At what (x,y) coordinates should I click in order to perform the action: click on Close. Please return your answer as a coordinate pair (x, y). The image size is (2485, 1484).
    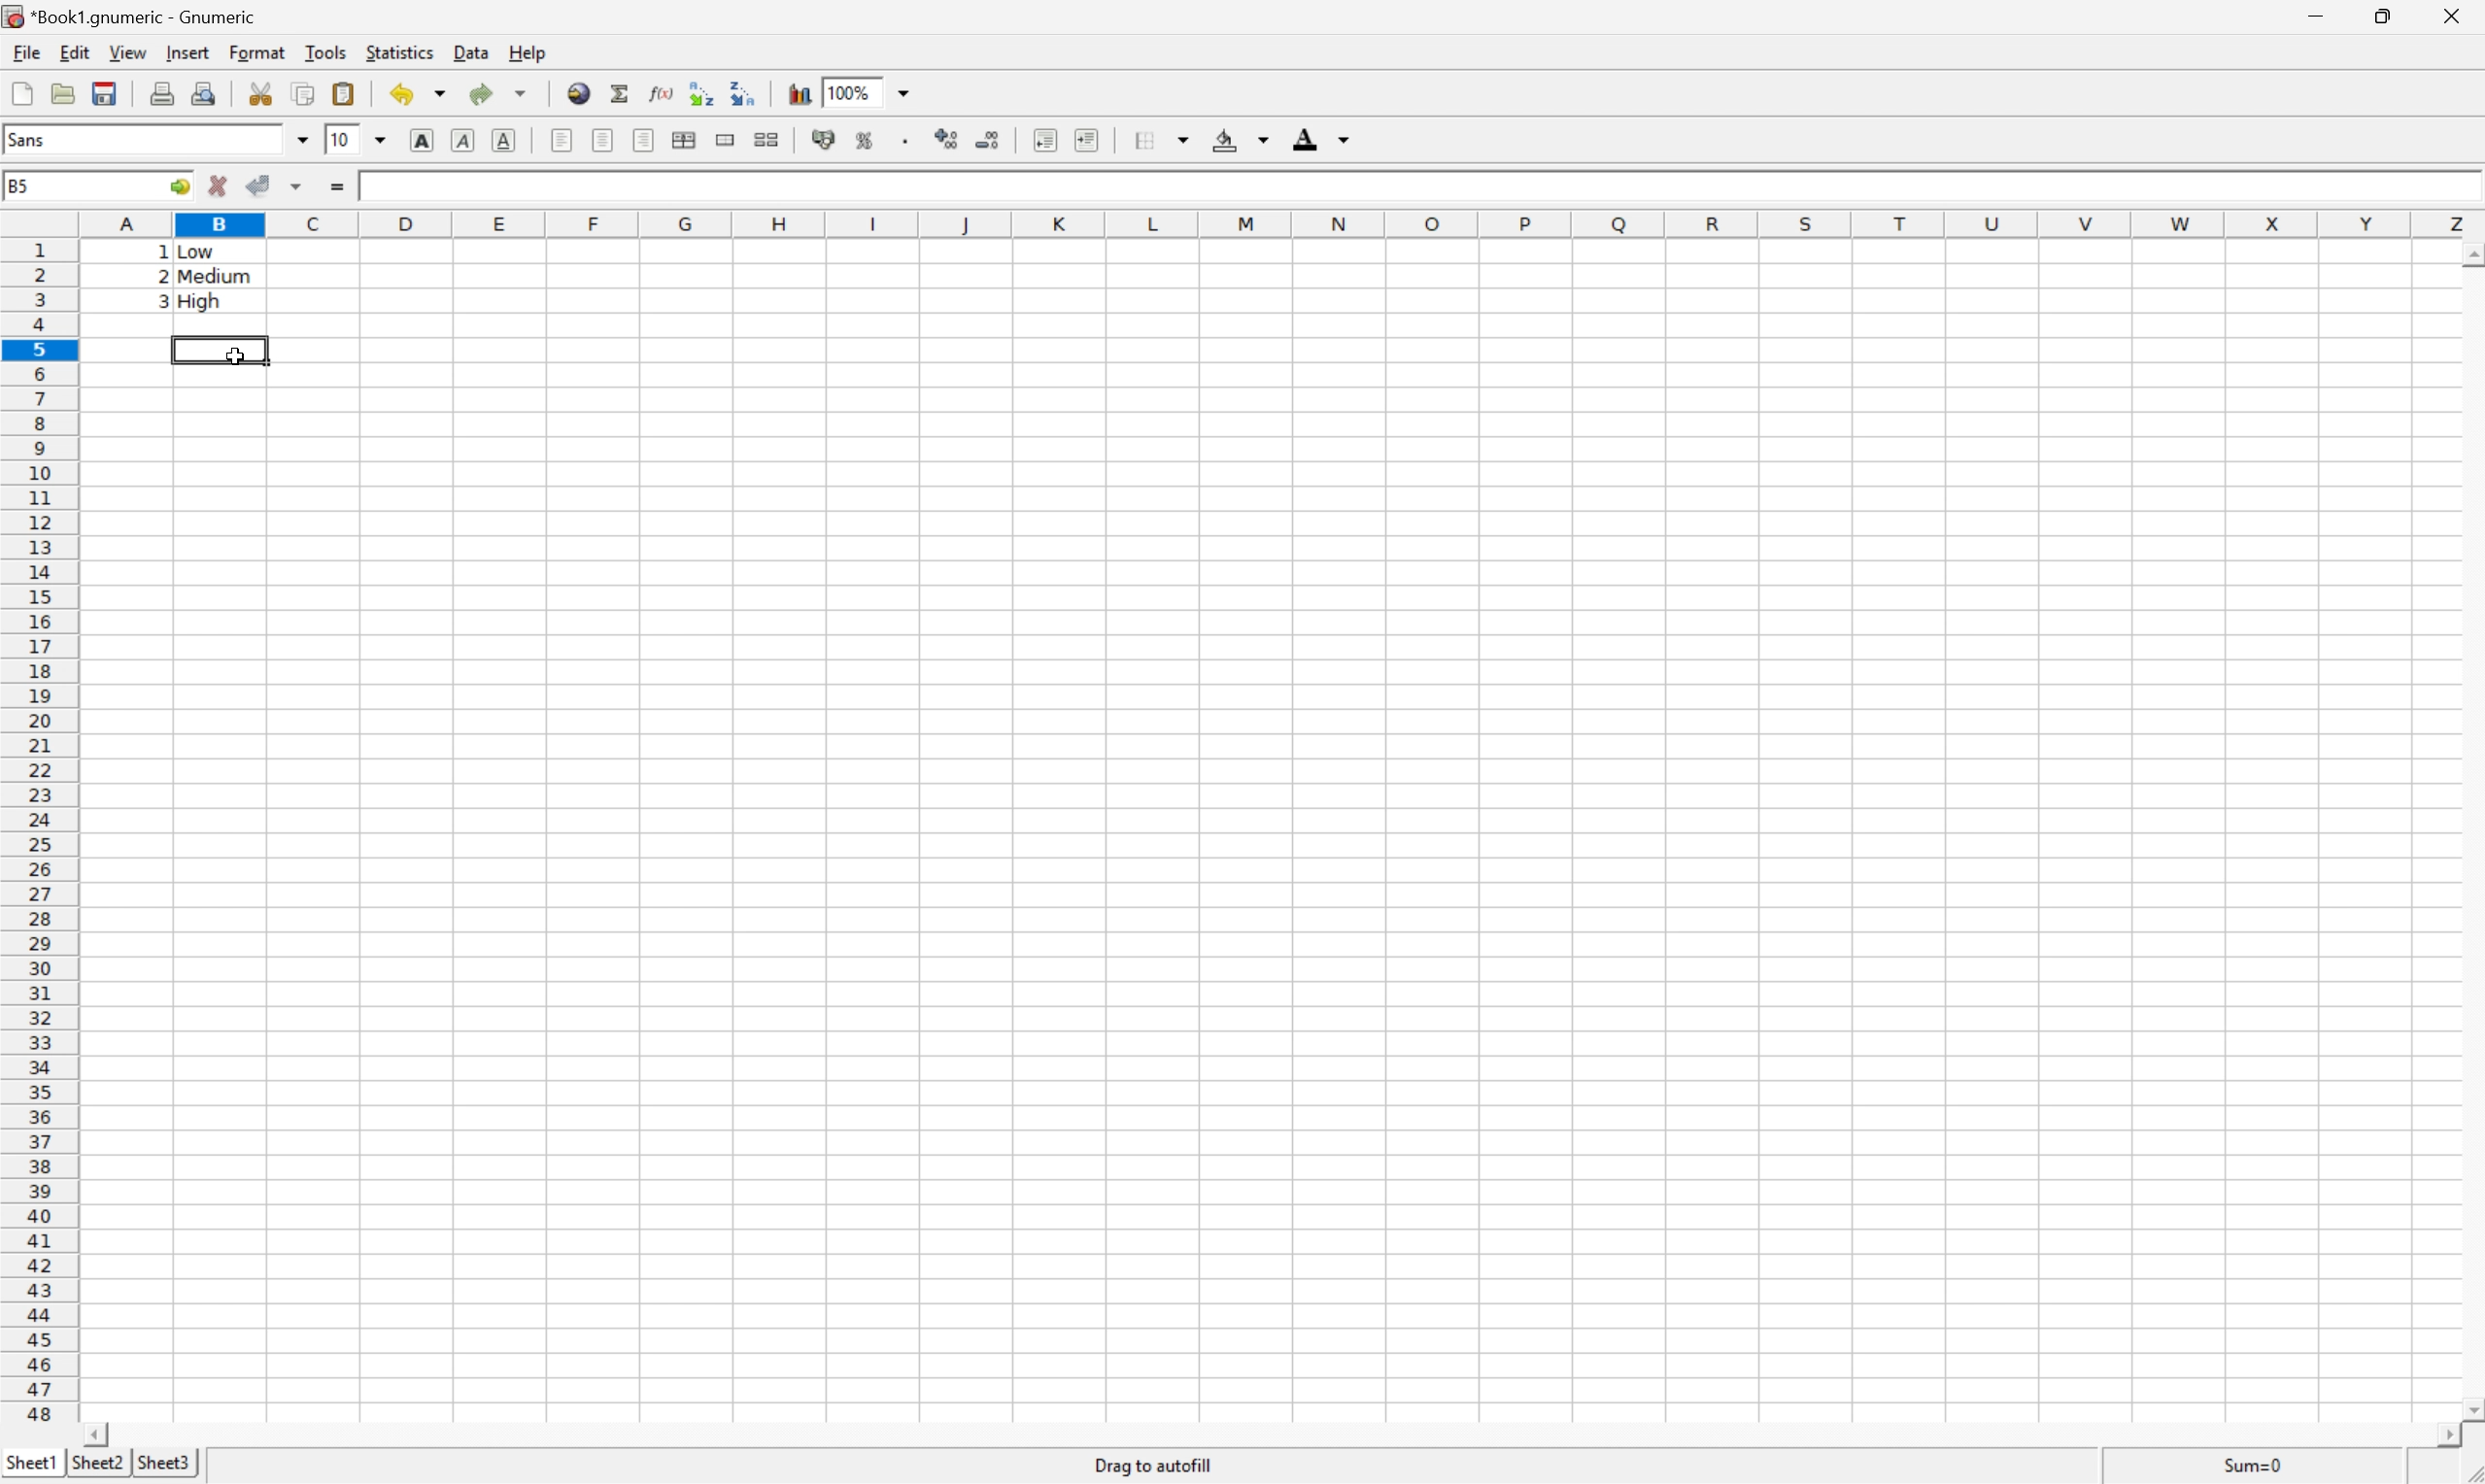
    Looking at the image, I should click on (2457, 17).